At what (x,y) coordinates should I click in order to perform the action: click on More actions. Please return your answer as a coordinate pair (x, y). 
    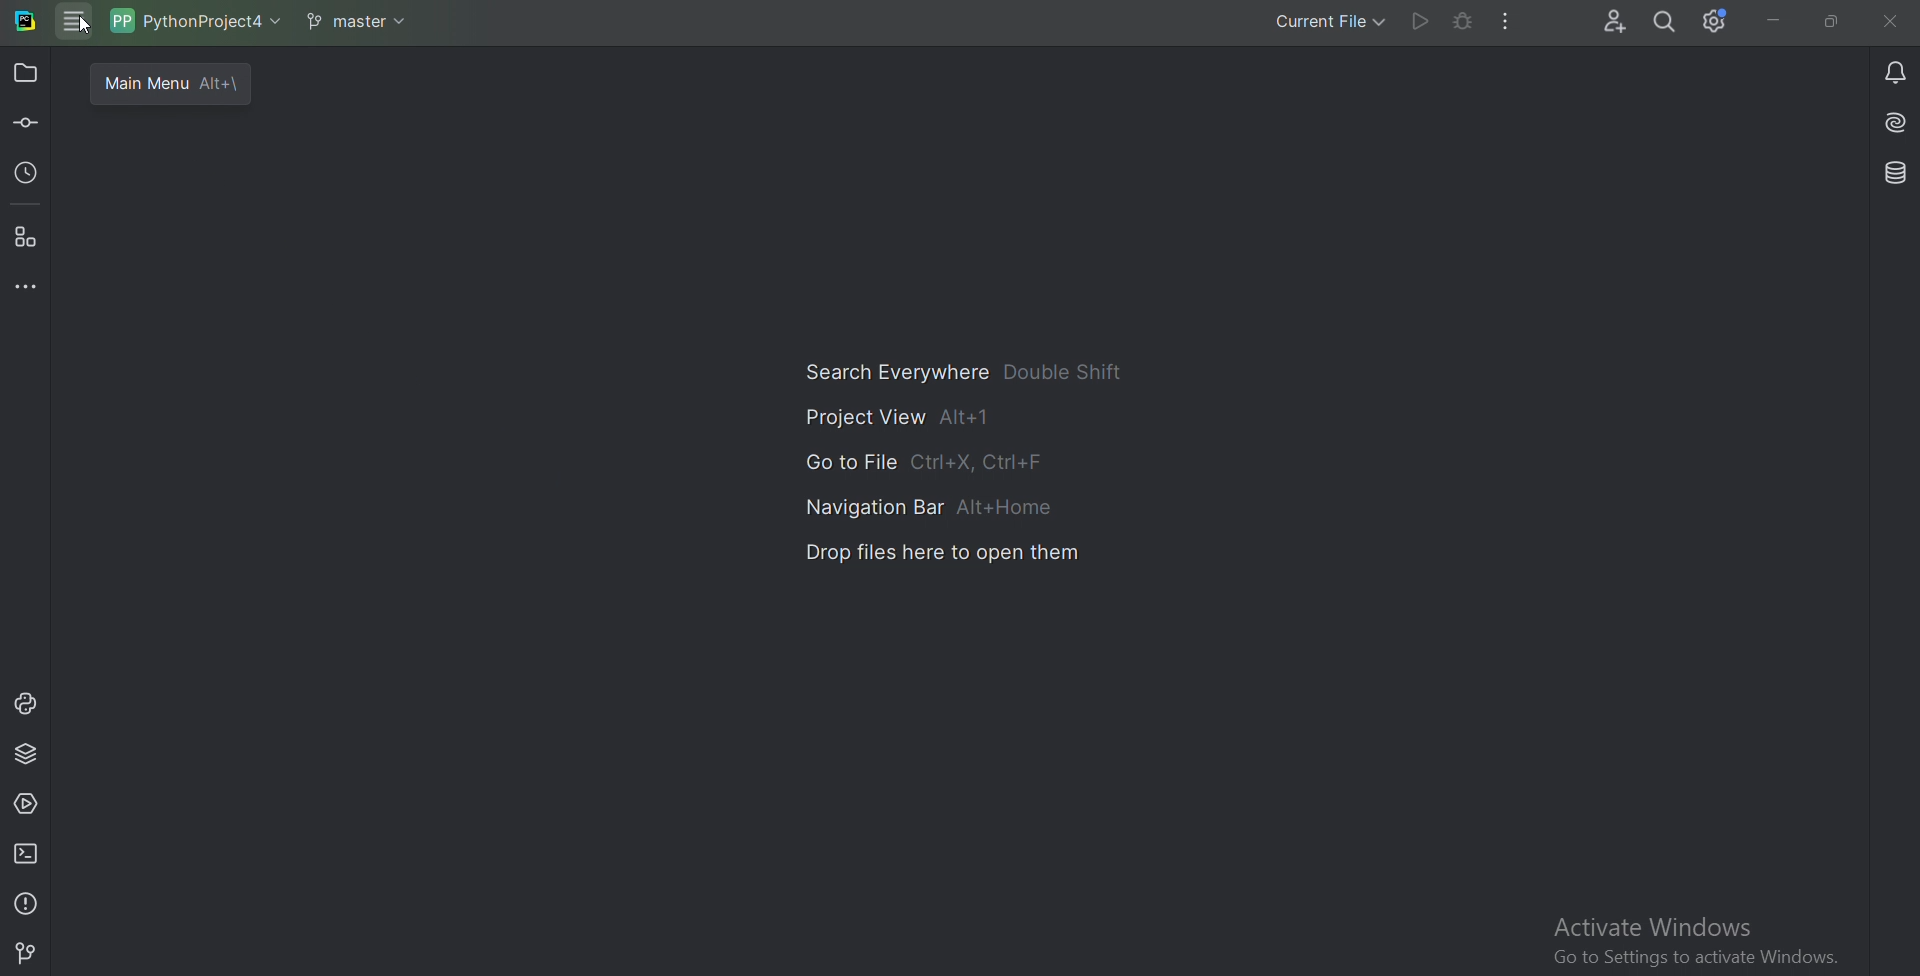
    Looking at the image, I should click on (1508, 22).